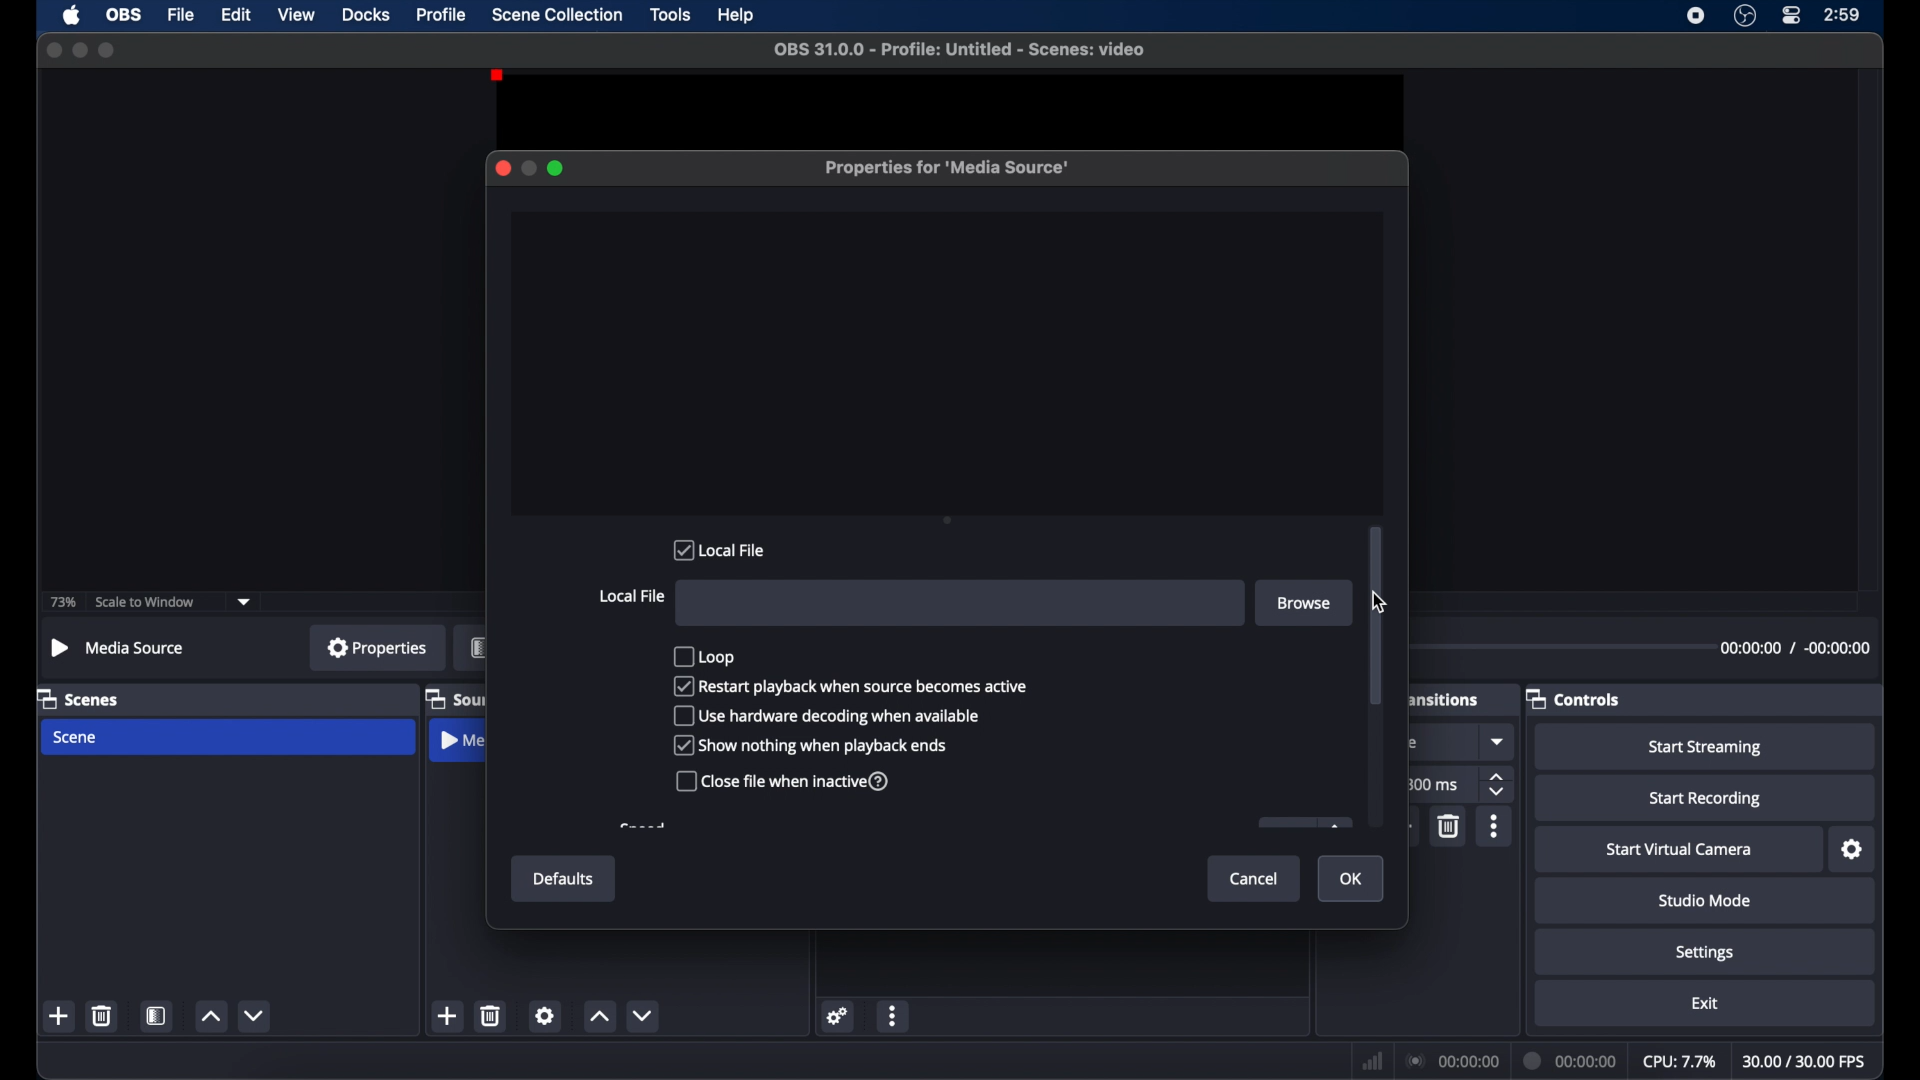  Describe the element at coordinates (851, 685) in the screenshot. I see `restart playback when source becomes active` at that location.